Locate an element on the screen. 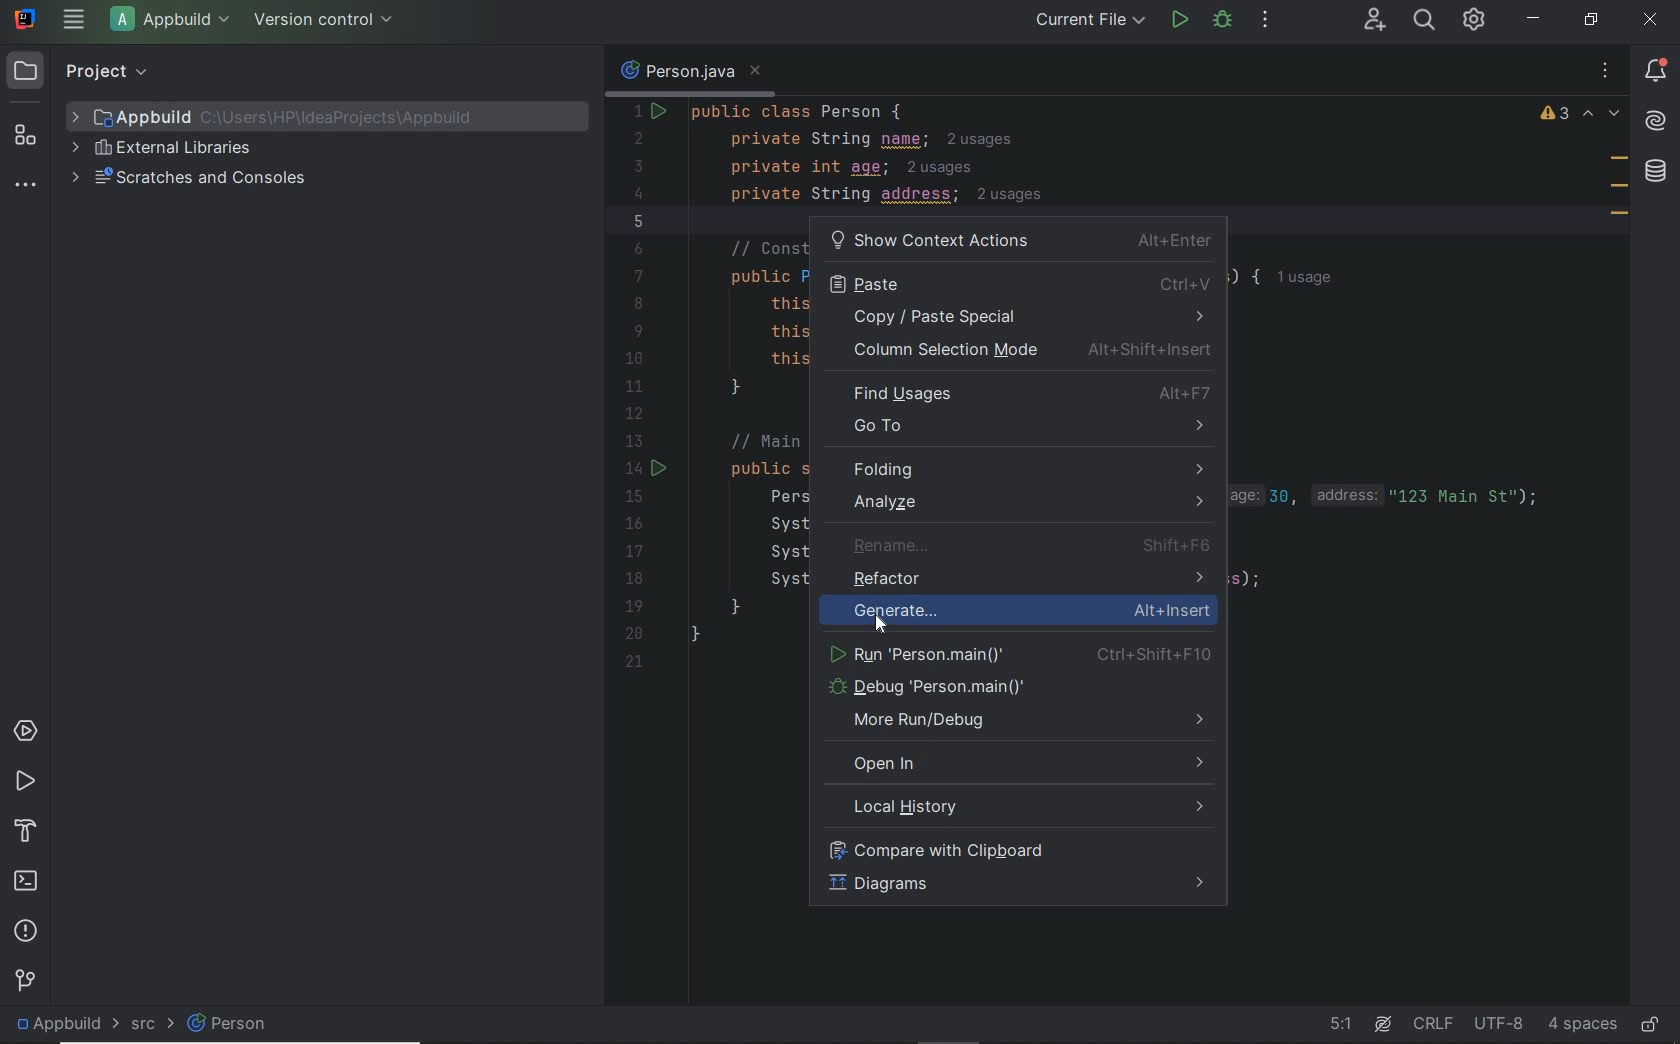  close is located at coordinates (1651, 20).